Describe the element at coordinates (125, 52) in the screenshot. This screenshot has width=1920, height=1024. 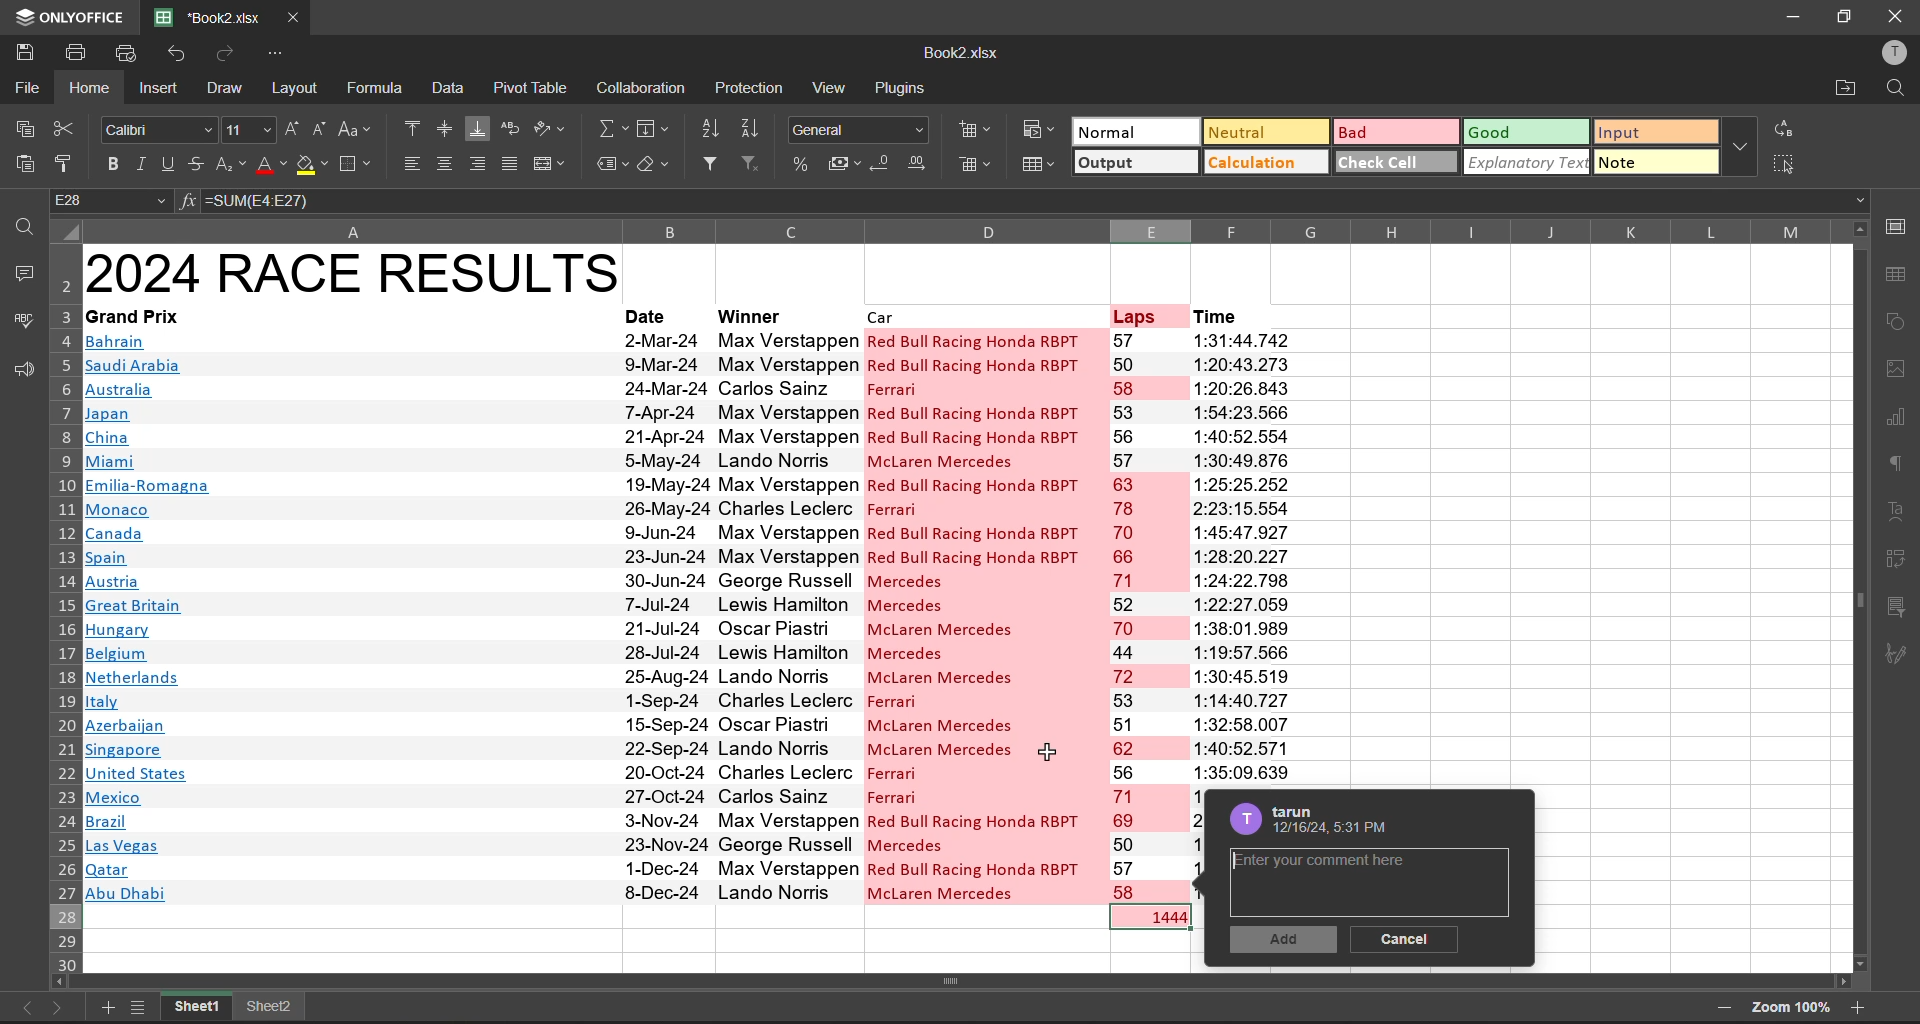
I see `quick print` at that location.